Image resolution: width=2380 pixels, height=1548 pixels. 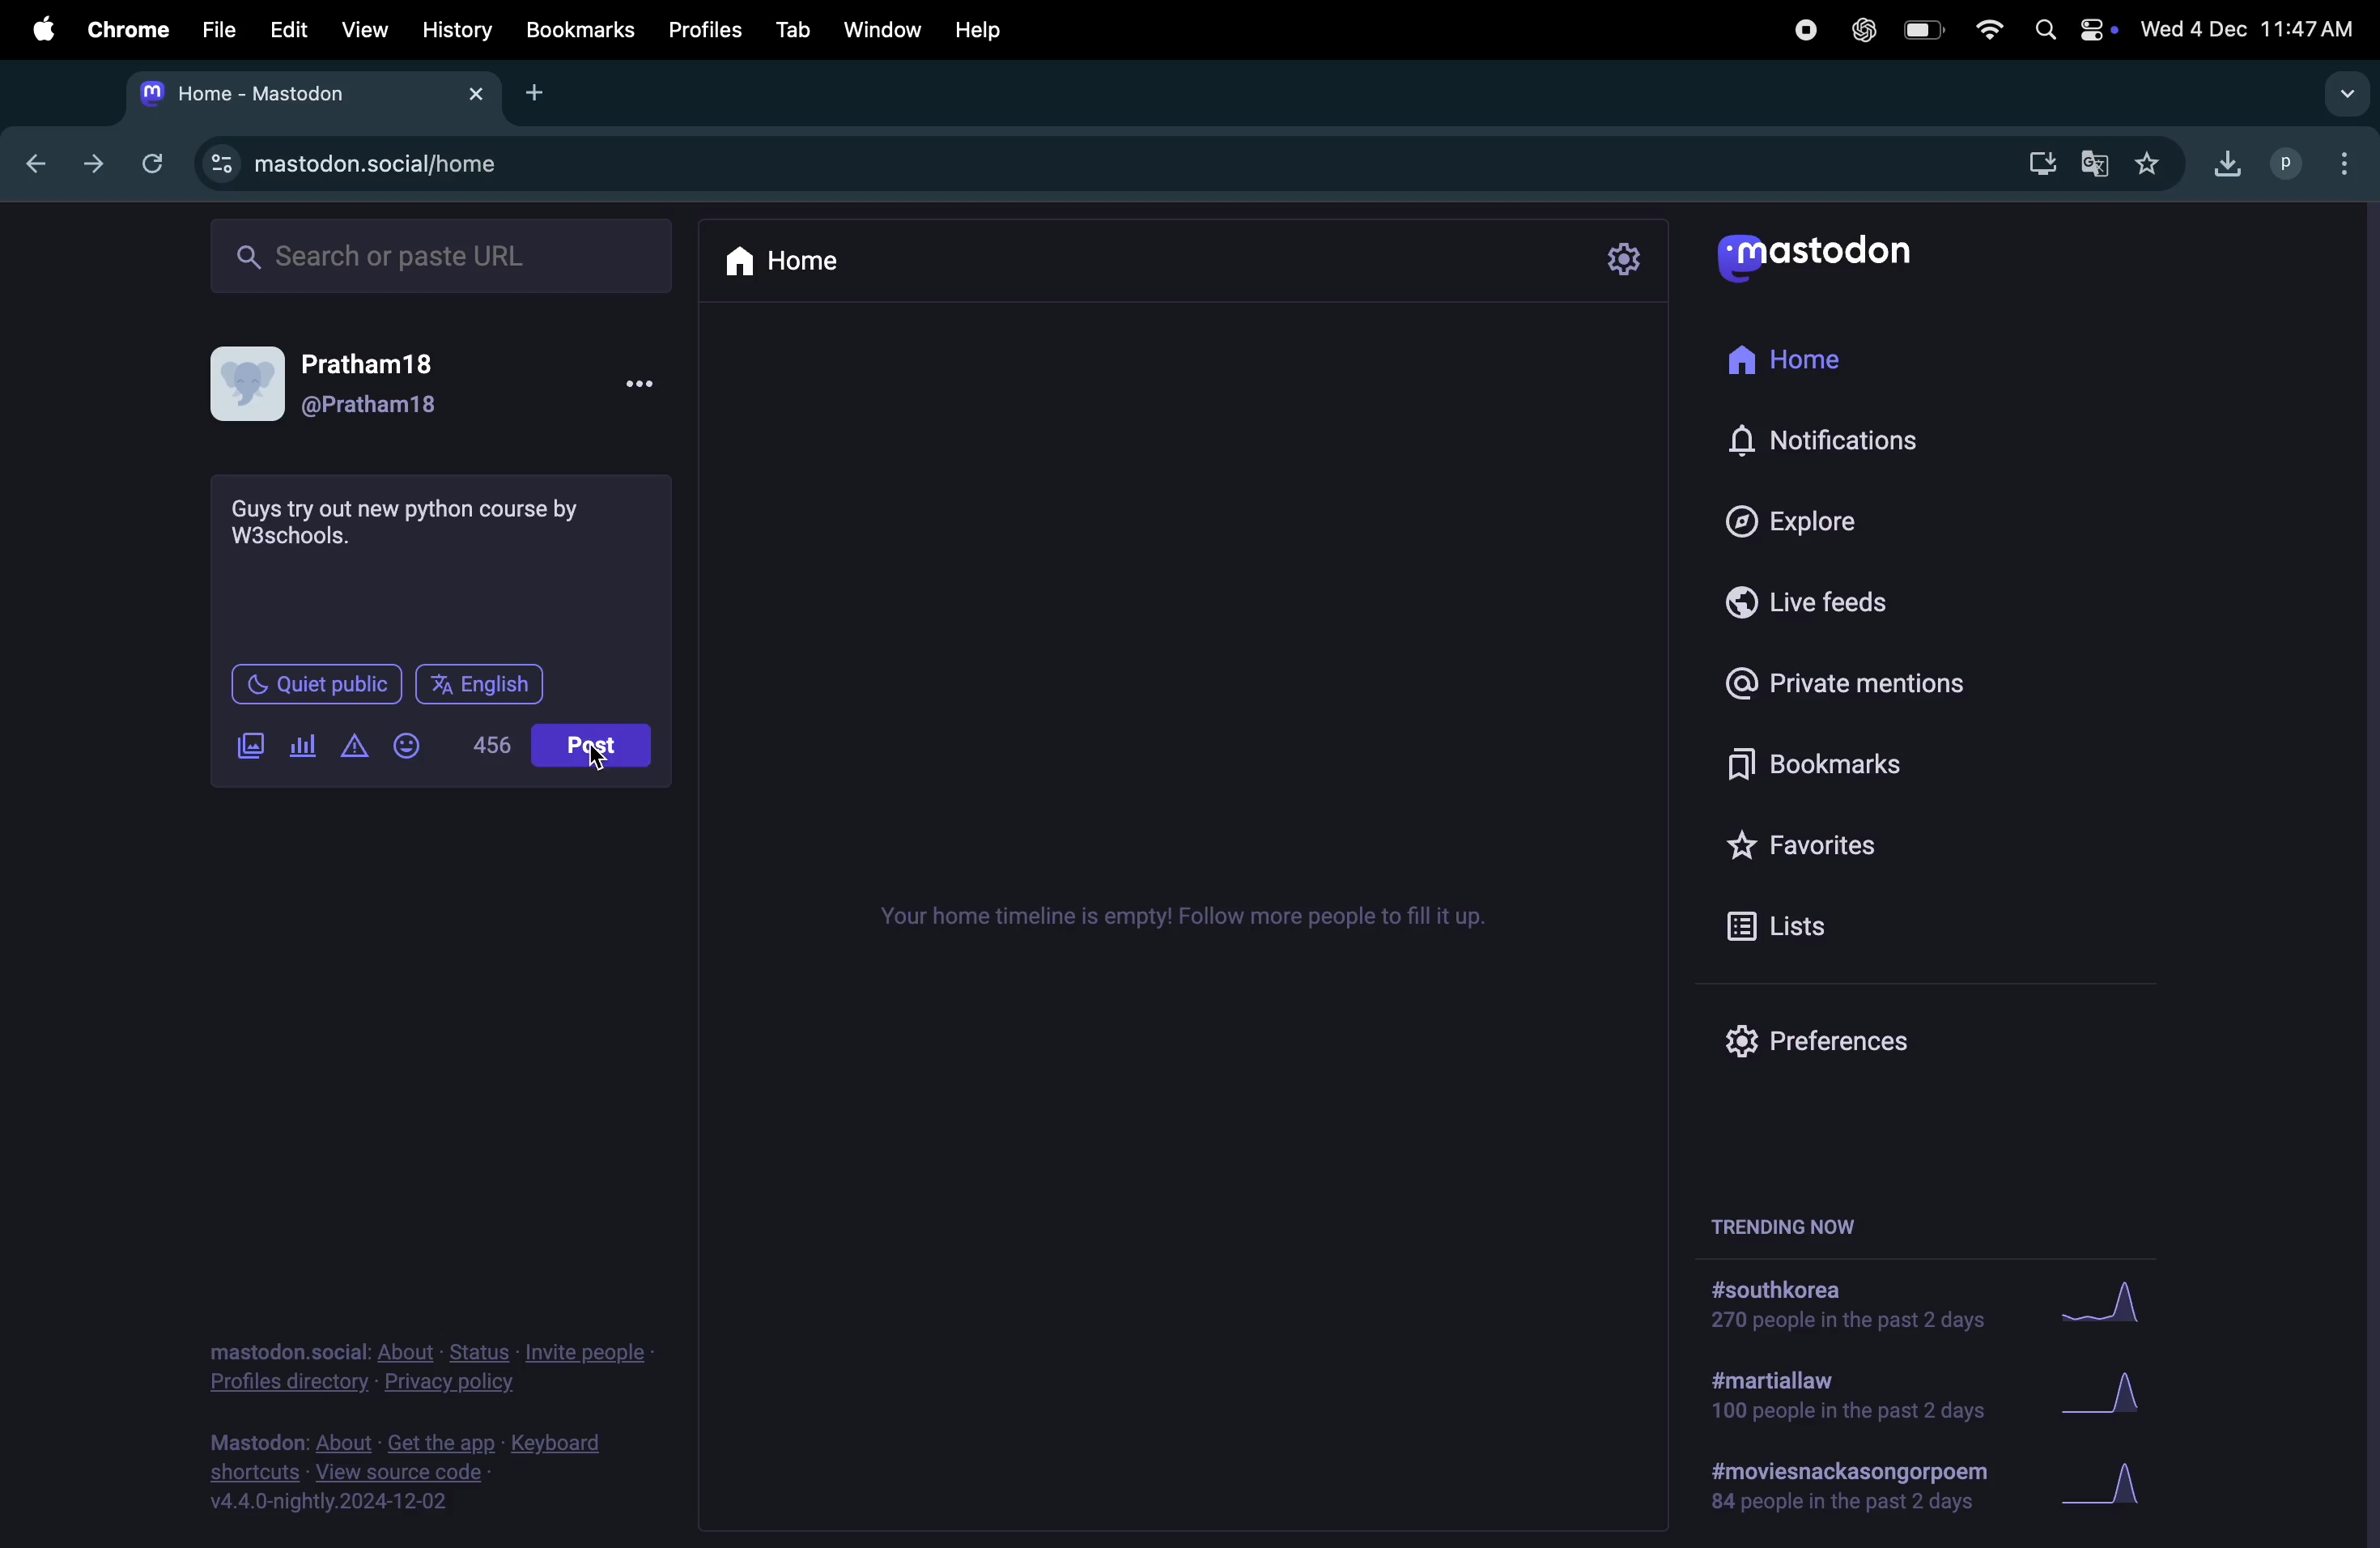 What do you see at coordinates (331, 383) in the screenshot?
I see `user profile` at bounding box center [331, 383].